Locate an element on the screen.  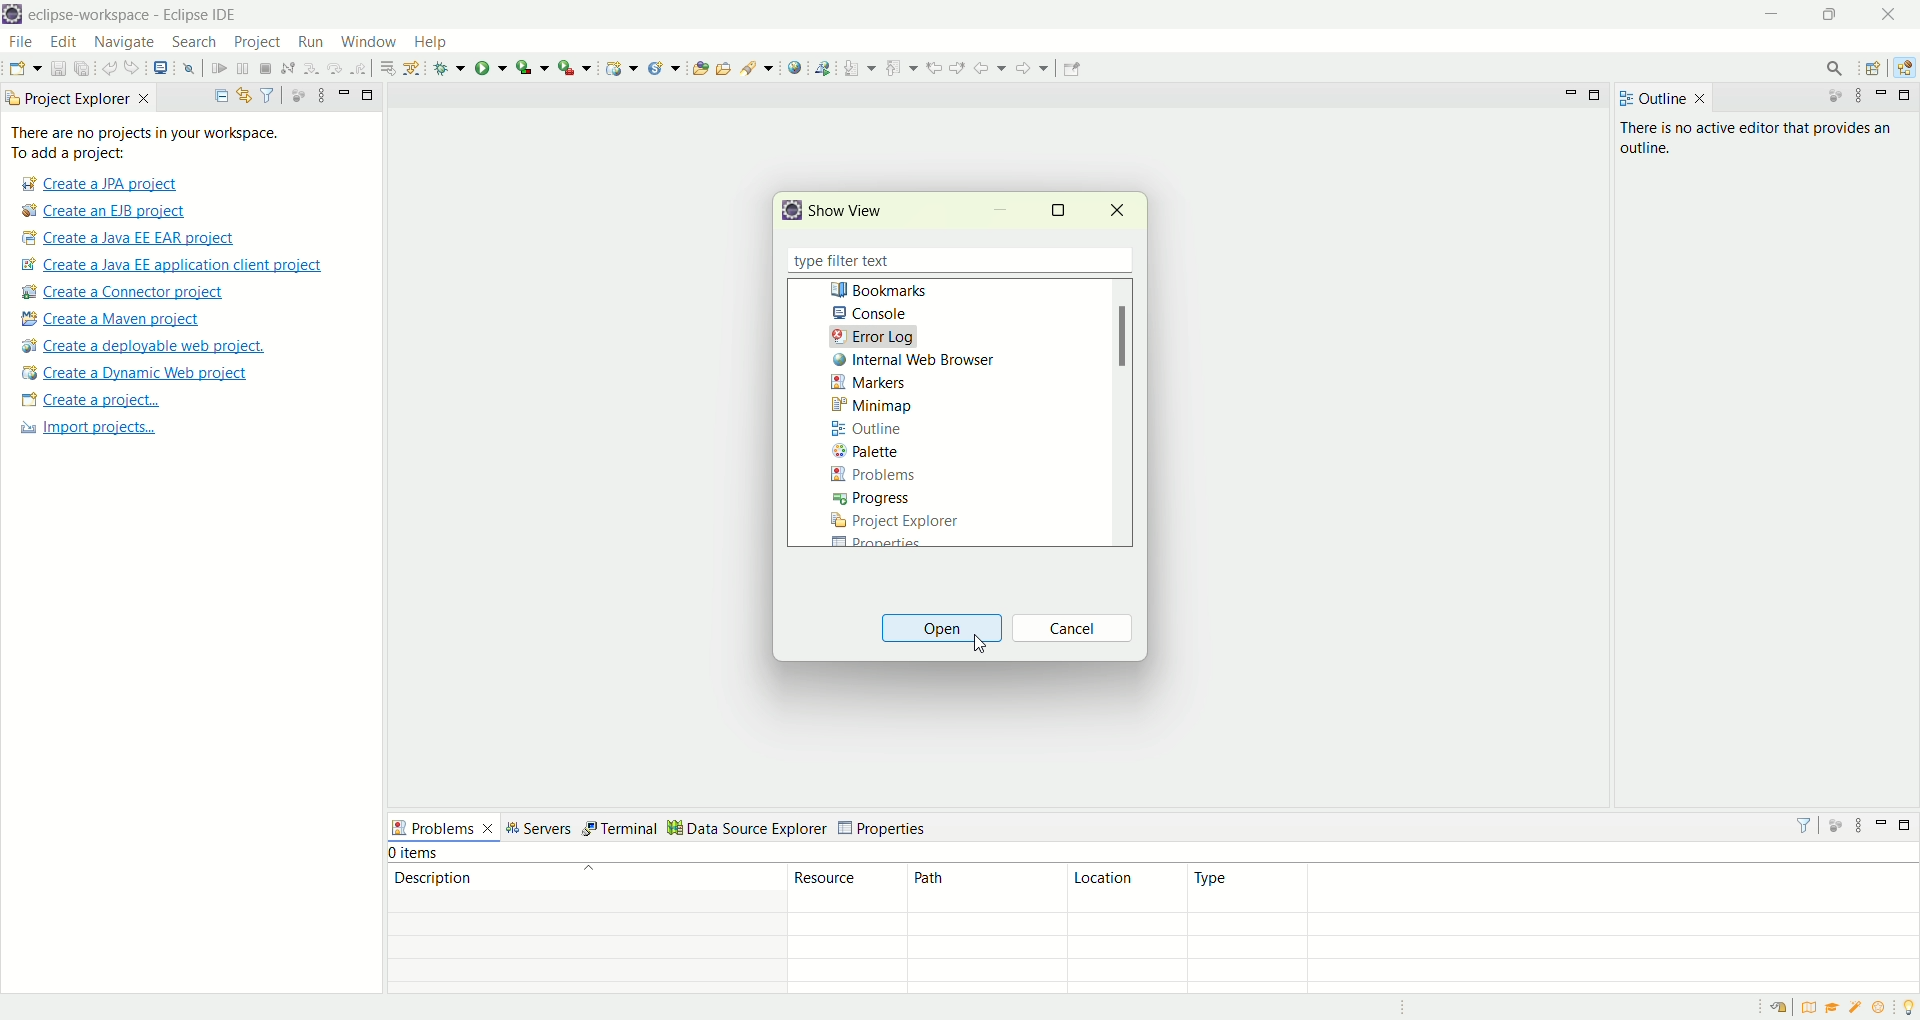
data source explorer is located at coordinates (746, 825).